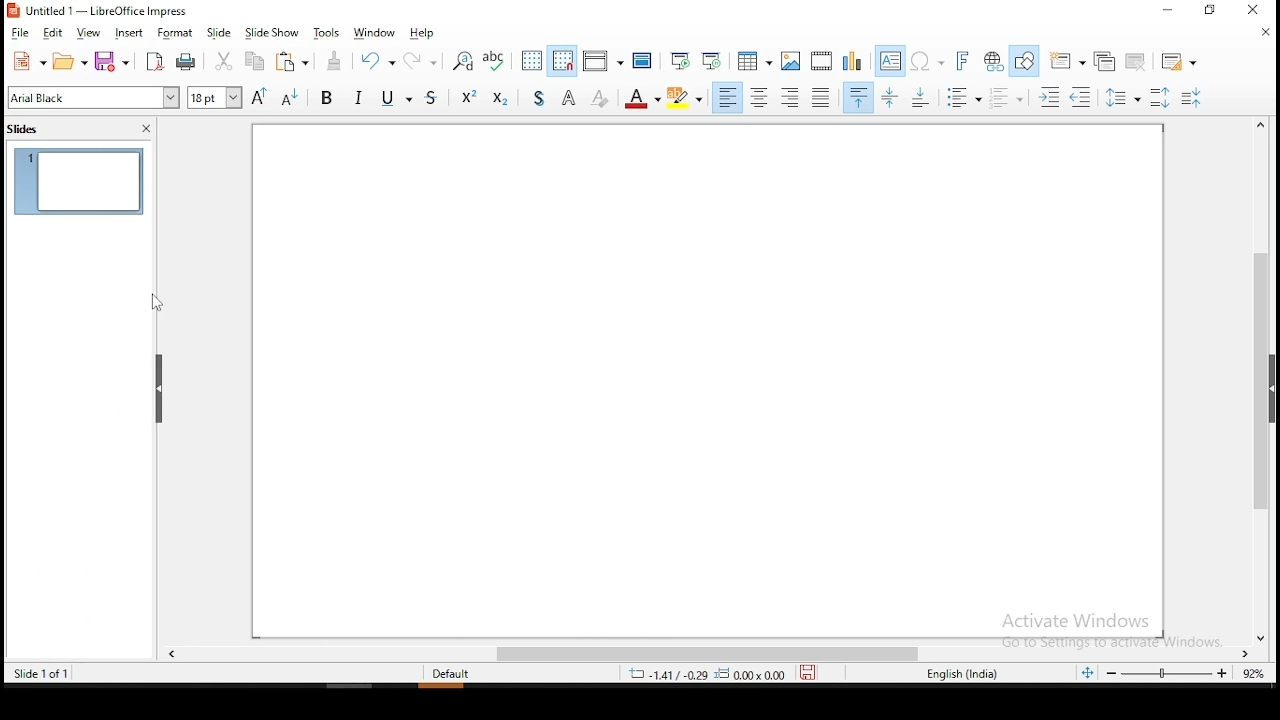  What do you see at coordinates (1207, 11) in the screenshot?
I see `restore` at bounding box center [1207, 11].